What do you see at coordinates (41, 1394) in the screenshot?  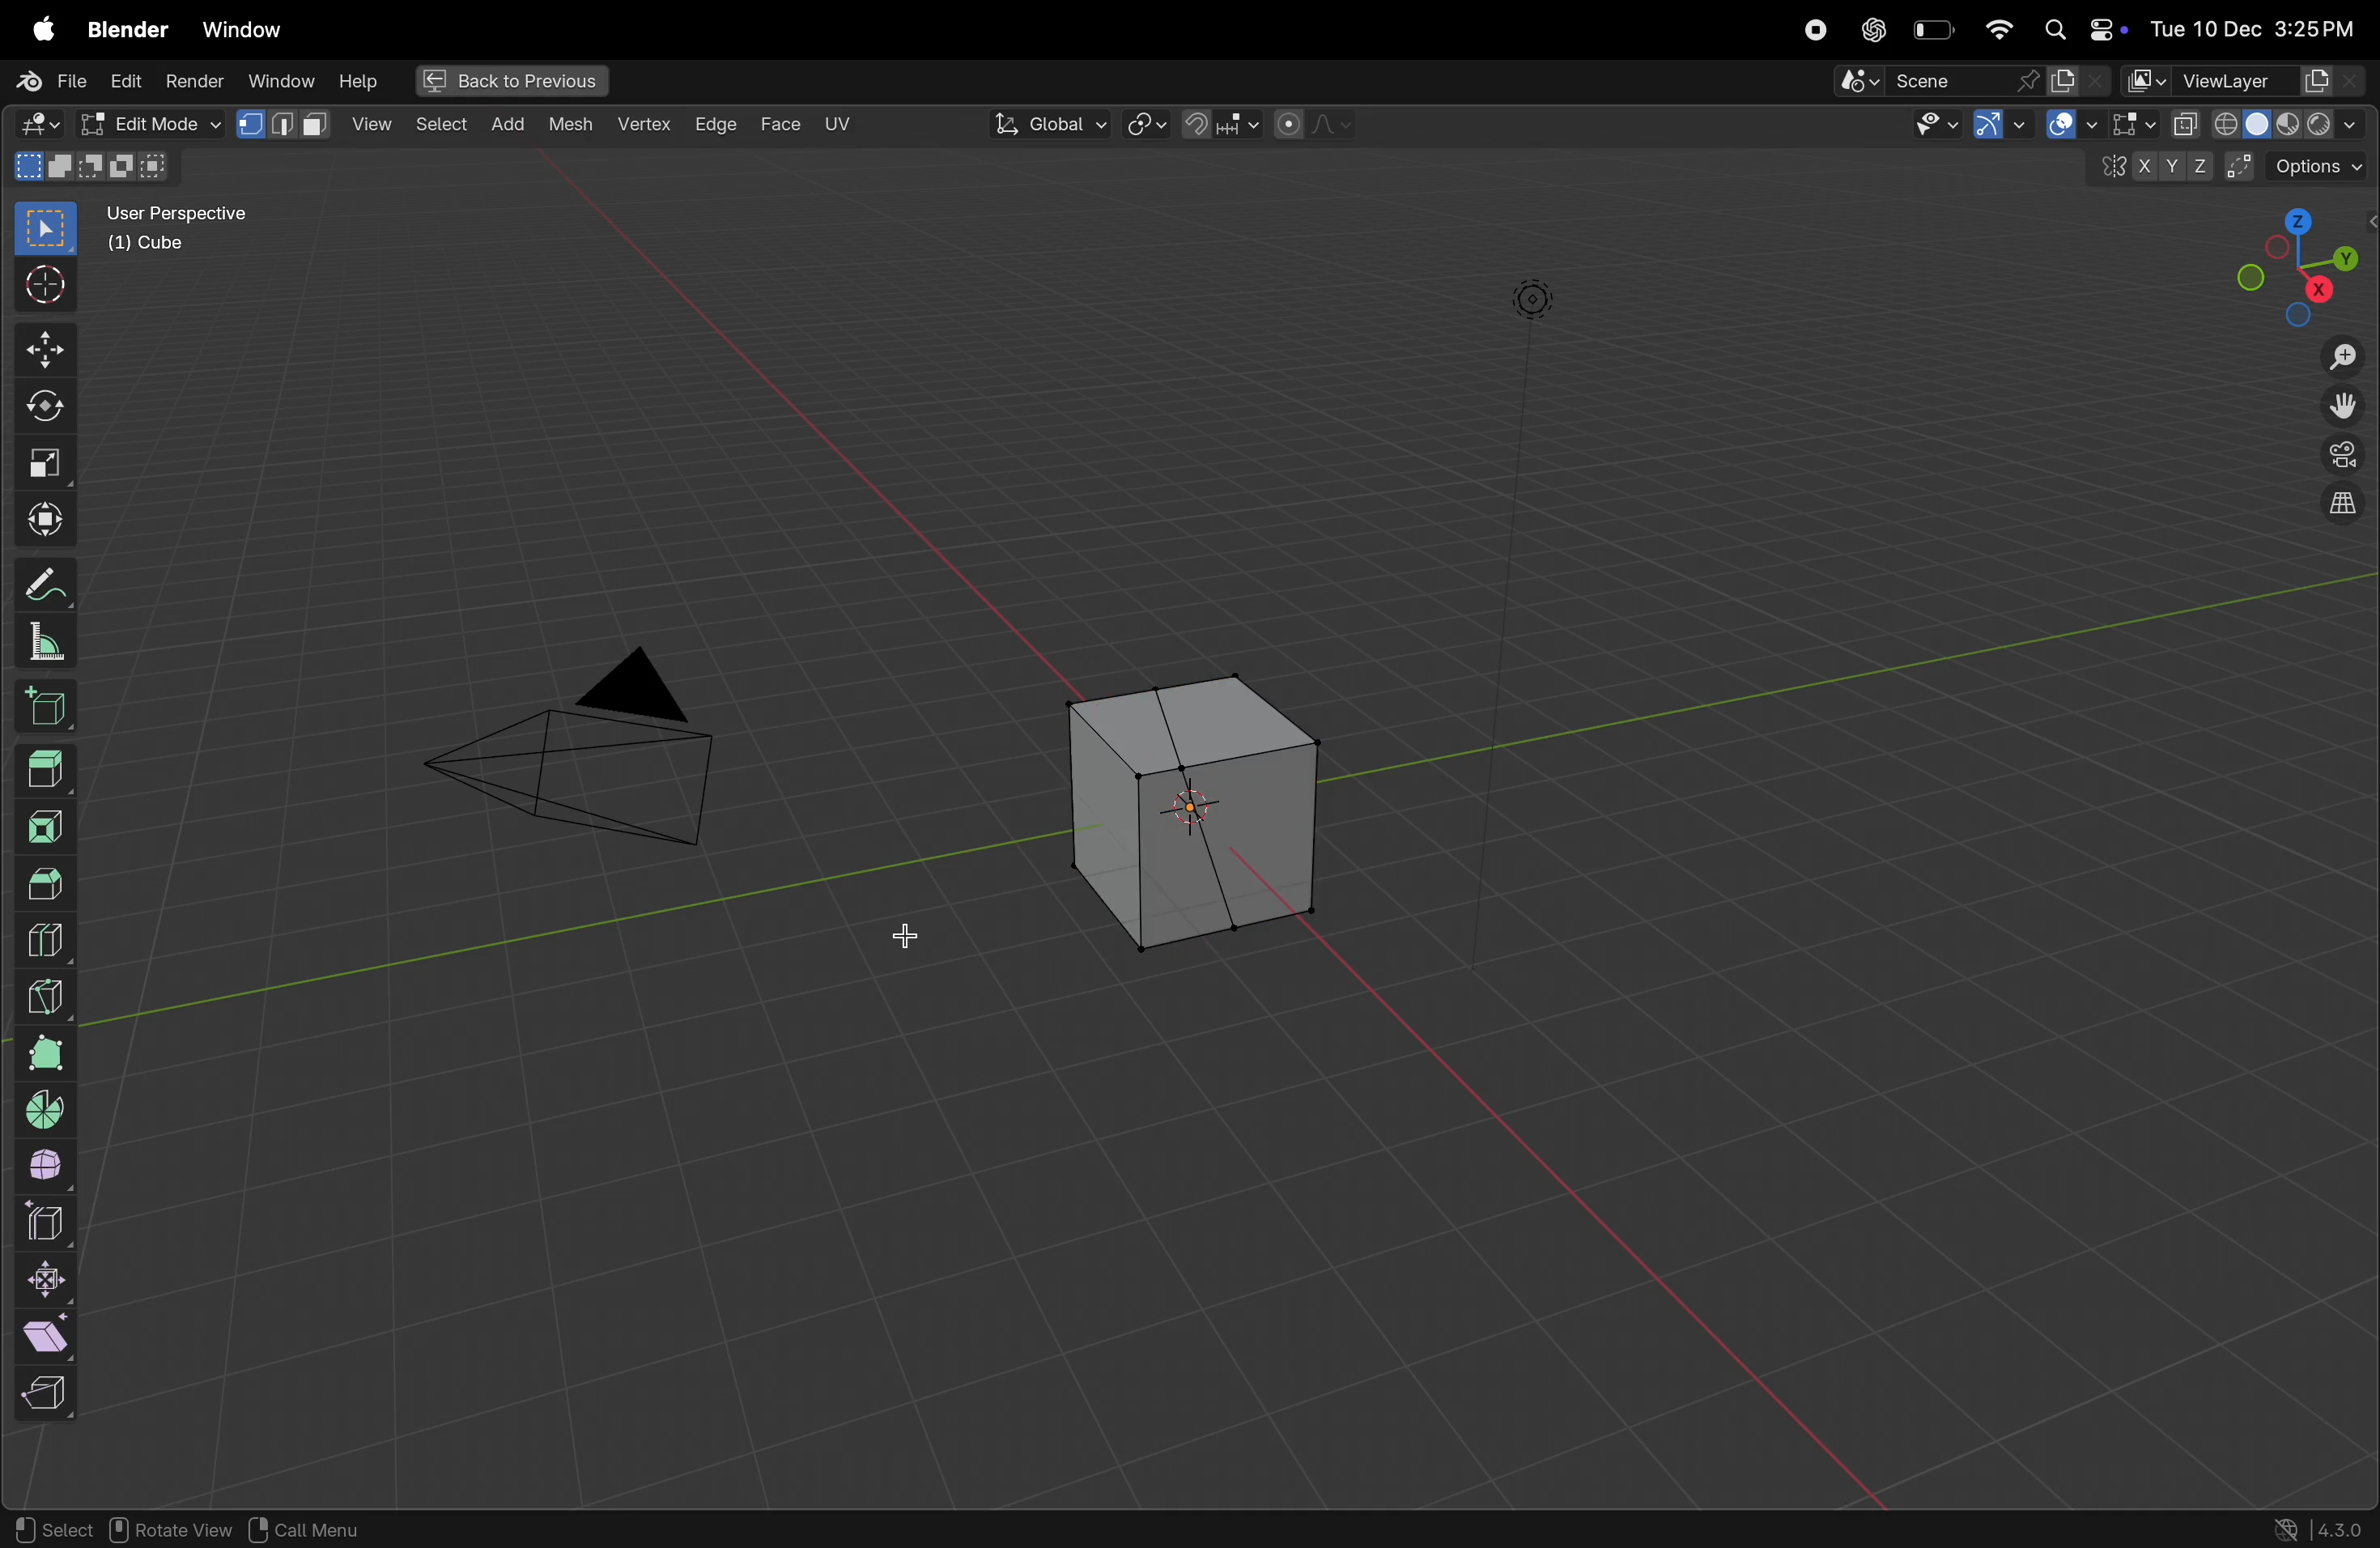 I see `reep region` at bounding box center [41, 1394].